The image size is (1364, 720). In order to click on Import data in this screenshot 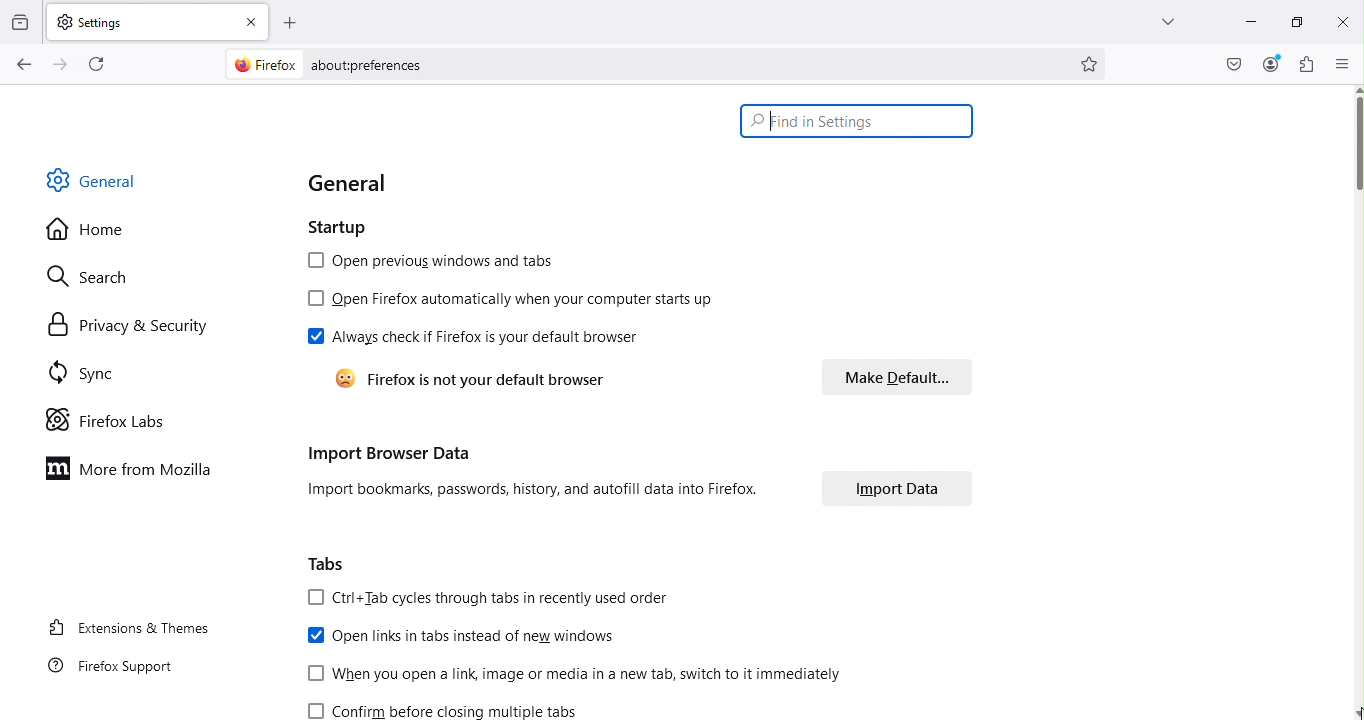, I will do `click(897, 492)`.